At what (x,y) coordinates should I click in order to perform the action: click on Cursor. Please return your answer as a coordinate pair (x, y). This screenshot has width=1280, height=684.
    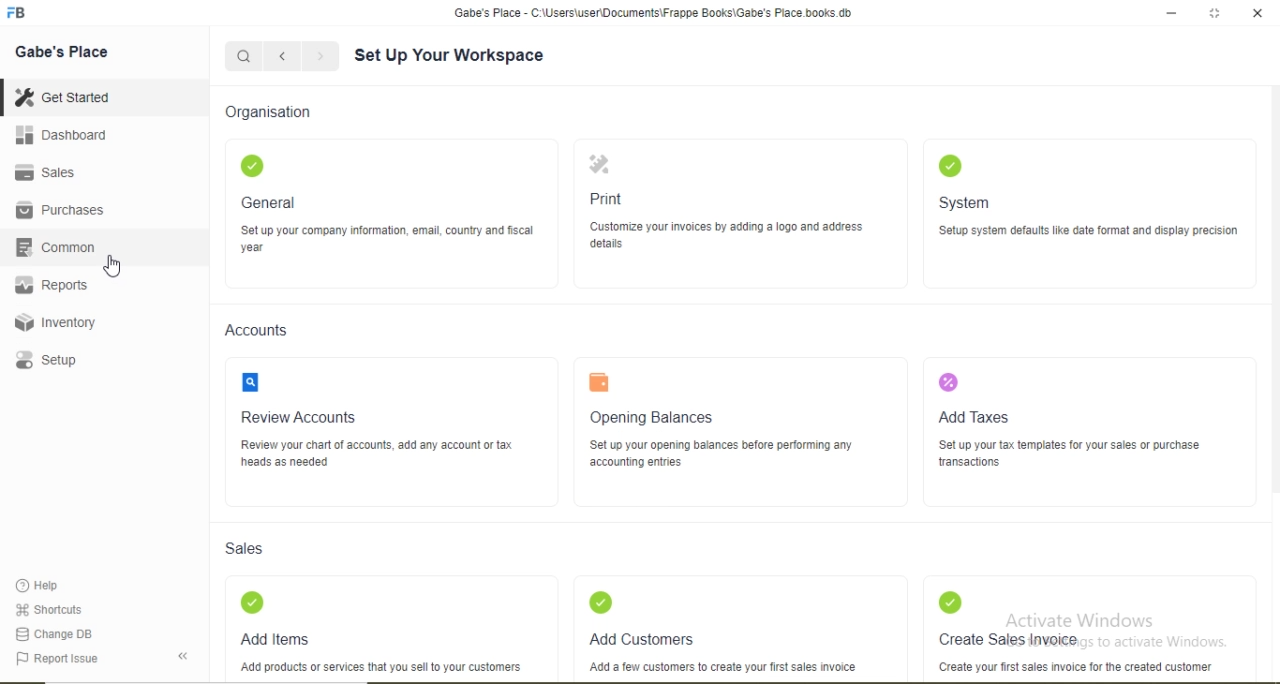
    Looking at the image, I should click on (115, 267).